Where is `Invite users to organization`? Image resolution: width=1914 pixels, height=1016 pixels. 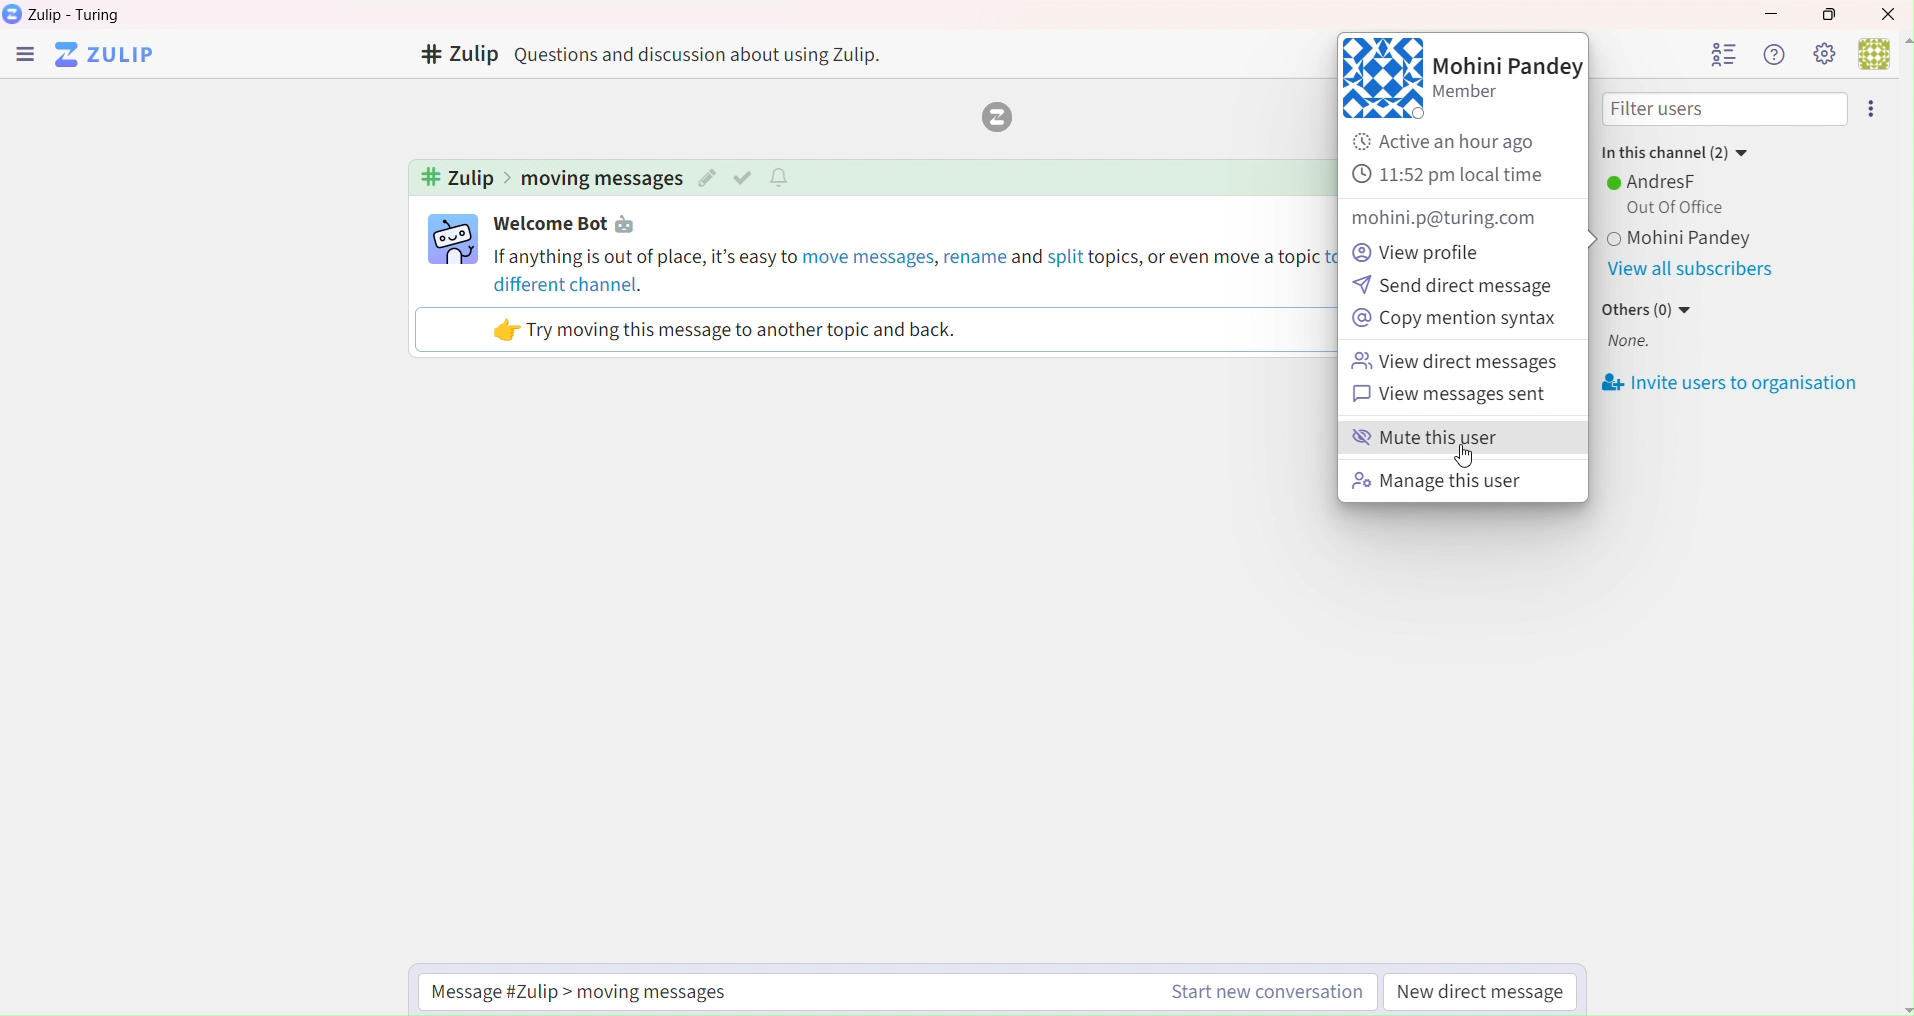 Invite users to organization is located at coordinates (1732, 384).